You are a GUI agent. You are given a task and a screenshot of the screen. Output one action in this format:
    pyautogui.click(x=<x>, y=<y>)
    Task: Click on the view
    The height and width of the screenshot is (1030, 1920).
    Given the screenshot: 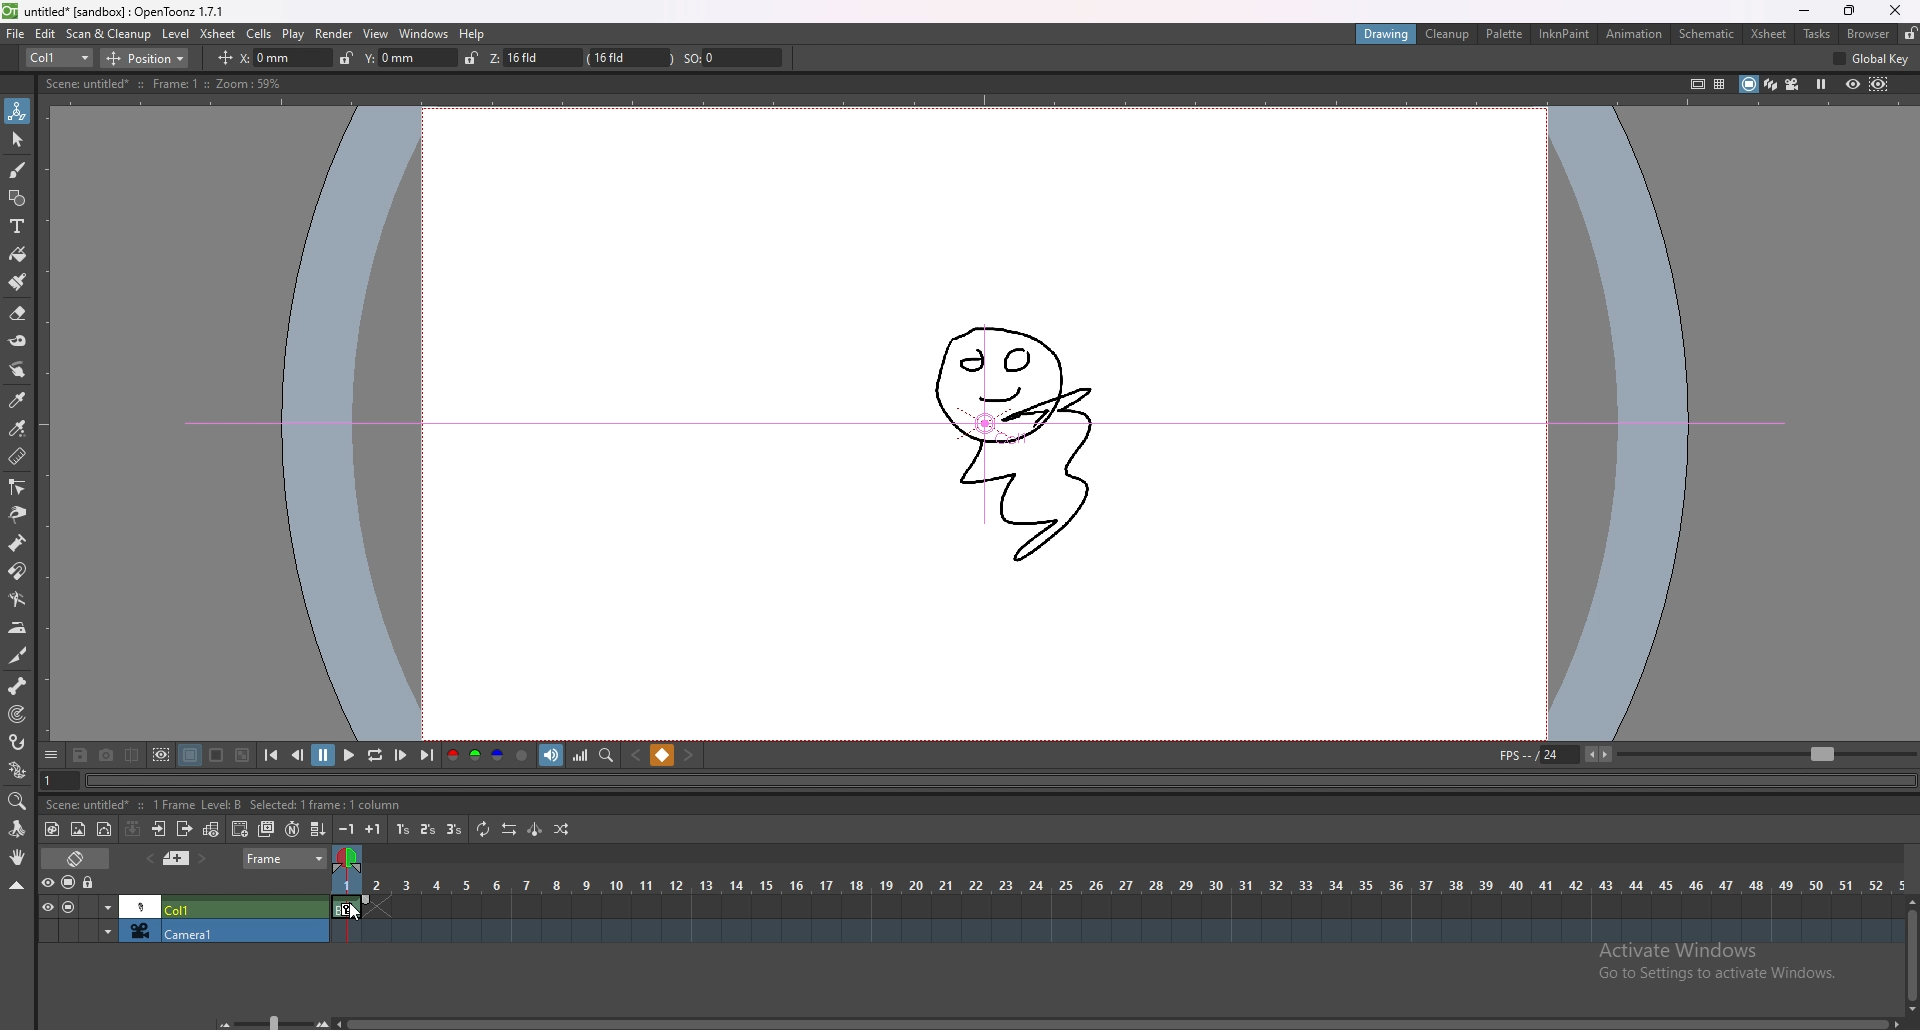 What is the action you would take?
    pyautogui.click(x=377, y=34)
    